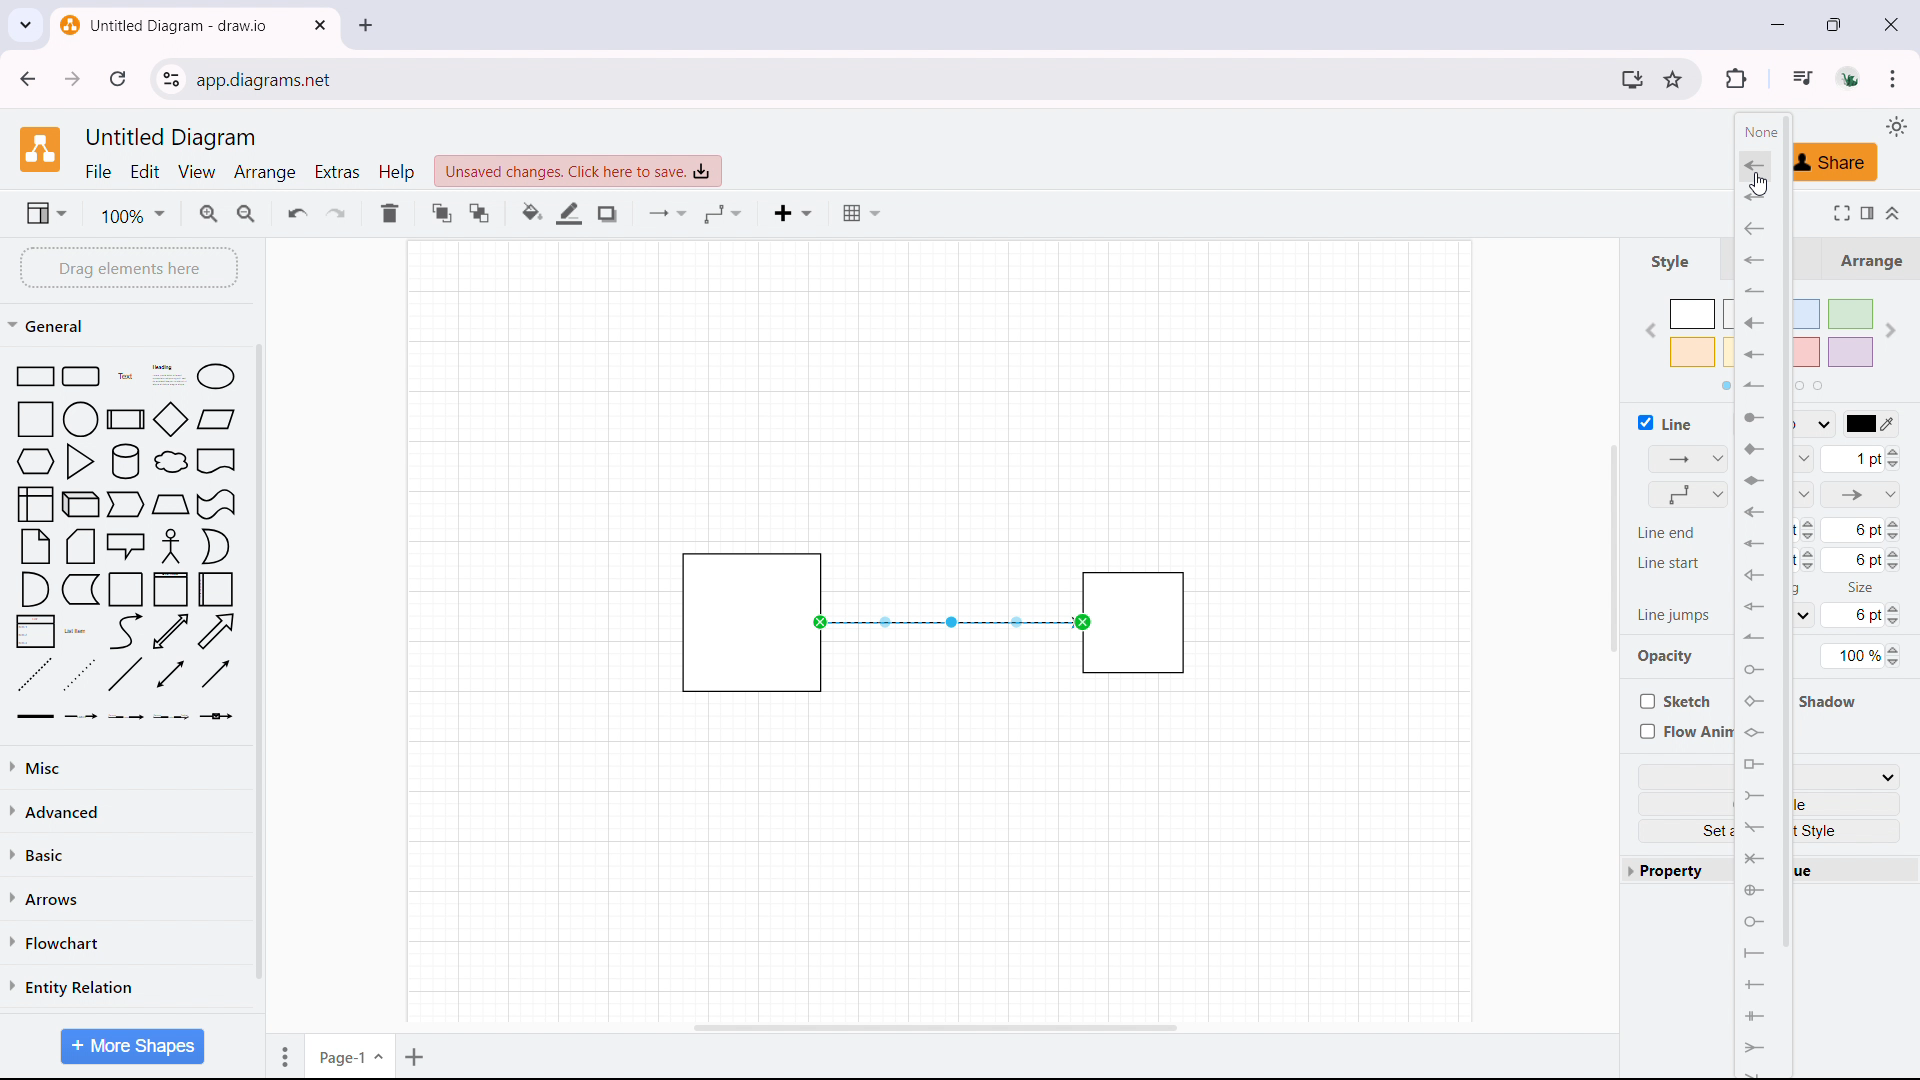 Image resolution: width=1920 pixels, height=1080 pixels. I want to click on arrange, so click(266, 172).